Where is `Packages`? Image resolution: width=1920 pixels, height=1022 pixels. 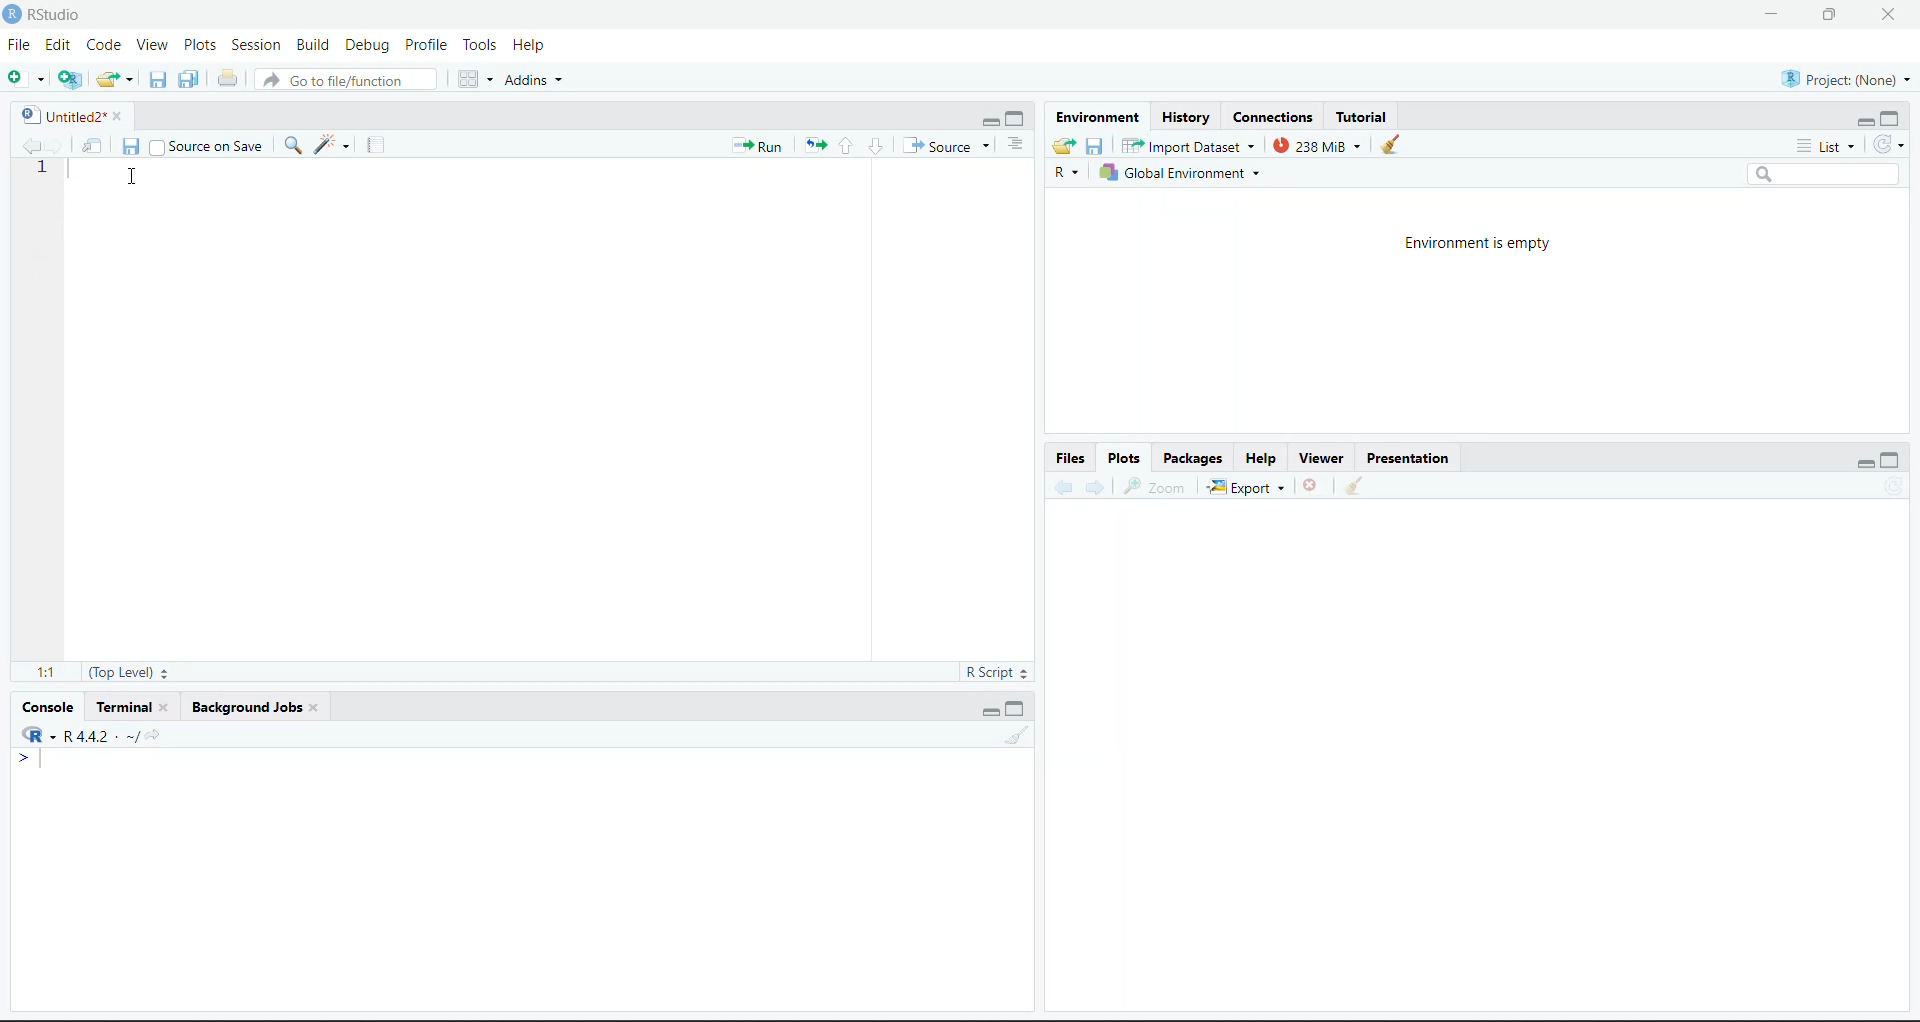
Packages is located at coordinates (1194, 458).